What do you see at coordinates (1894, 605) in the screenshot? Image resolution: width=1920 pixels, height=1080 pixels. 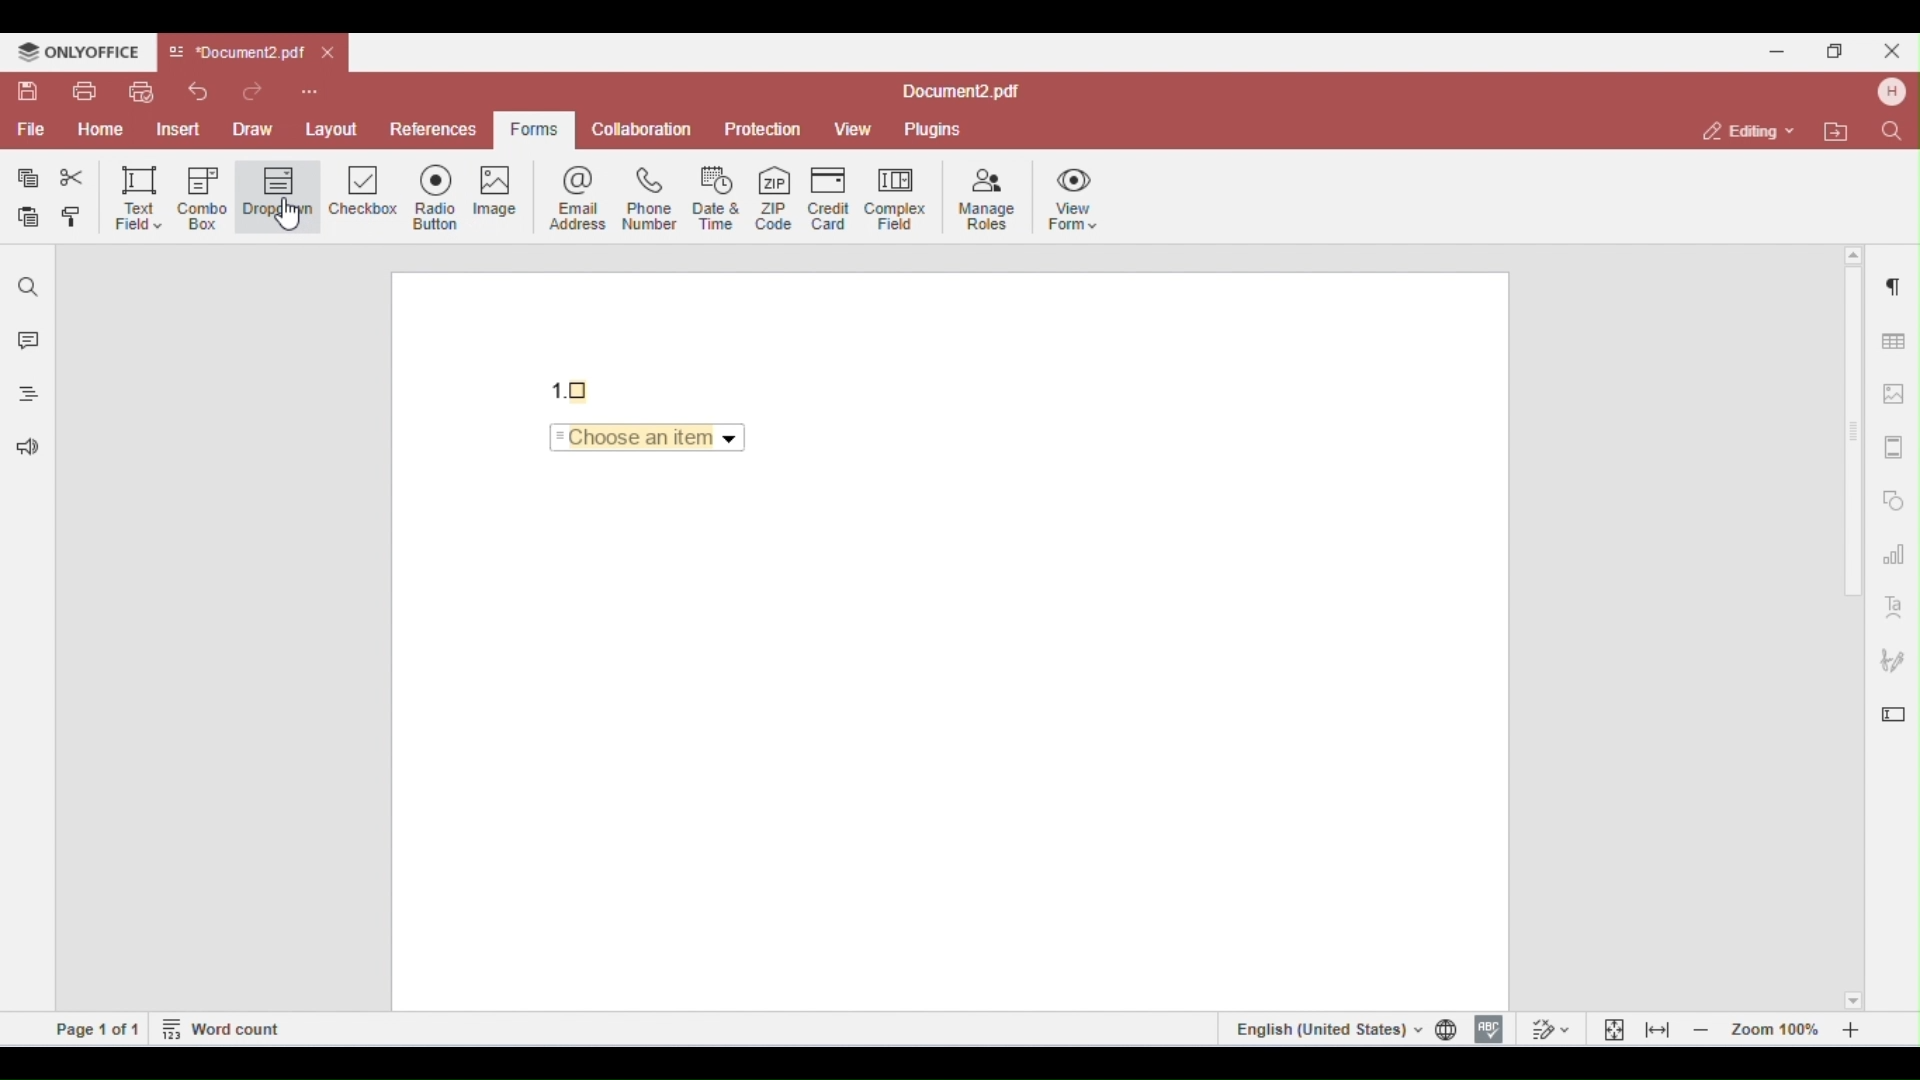 I see `text settings` at bounding box center [1894, 605].